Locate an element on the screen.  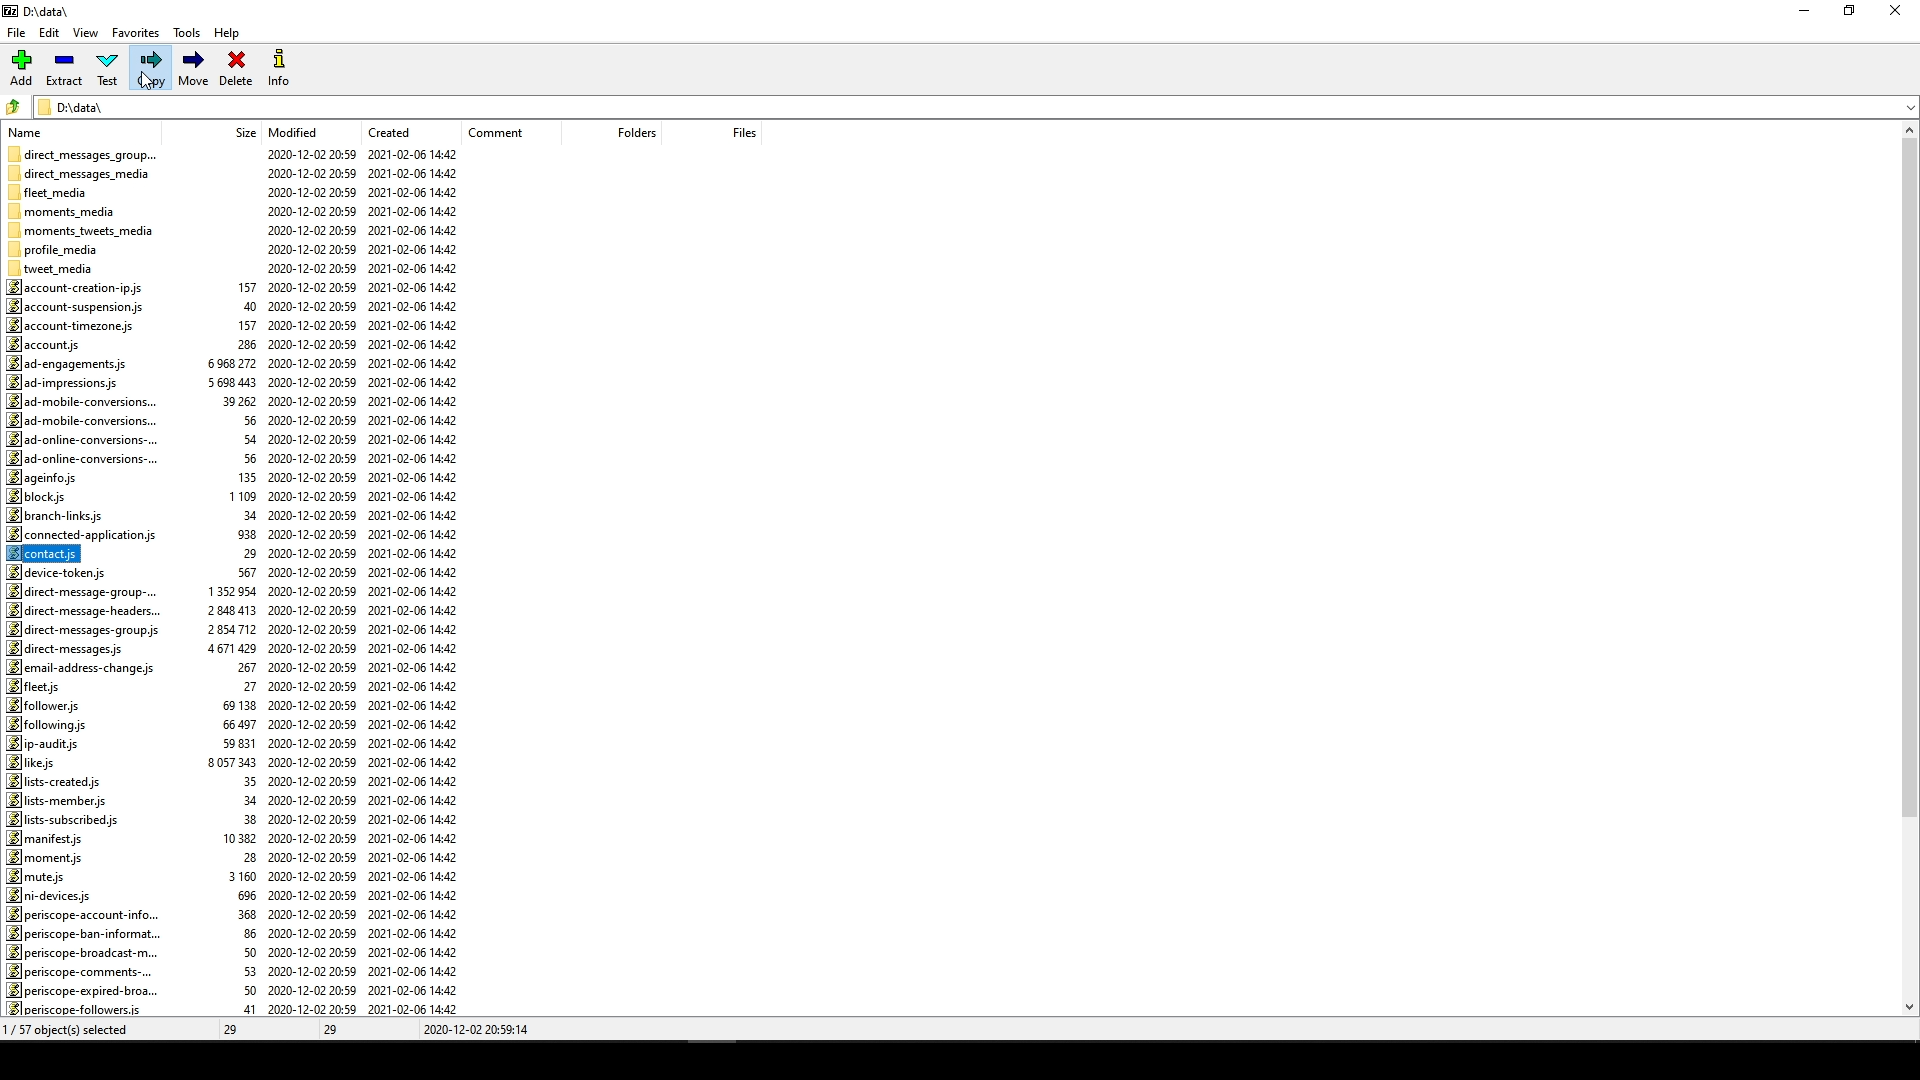
fol is located at coordinates (47, 724).